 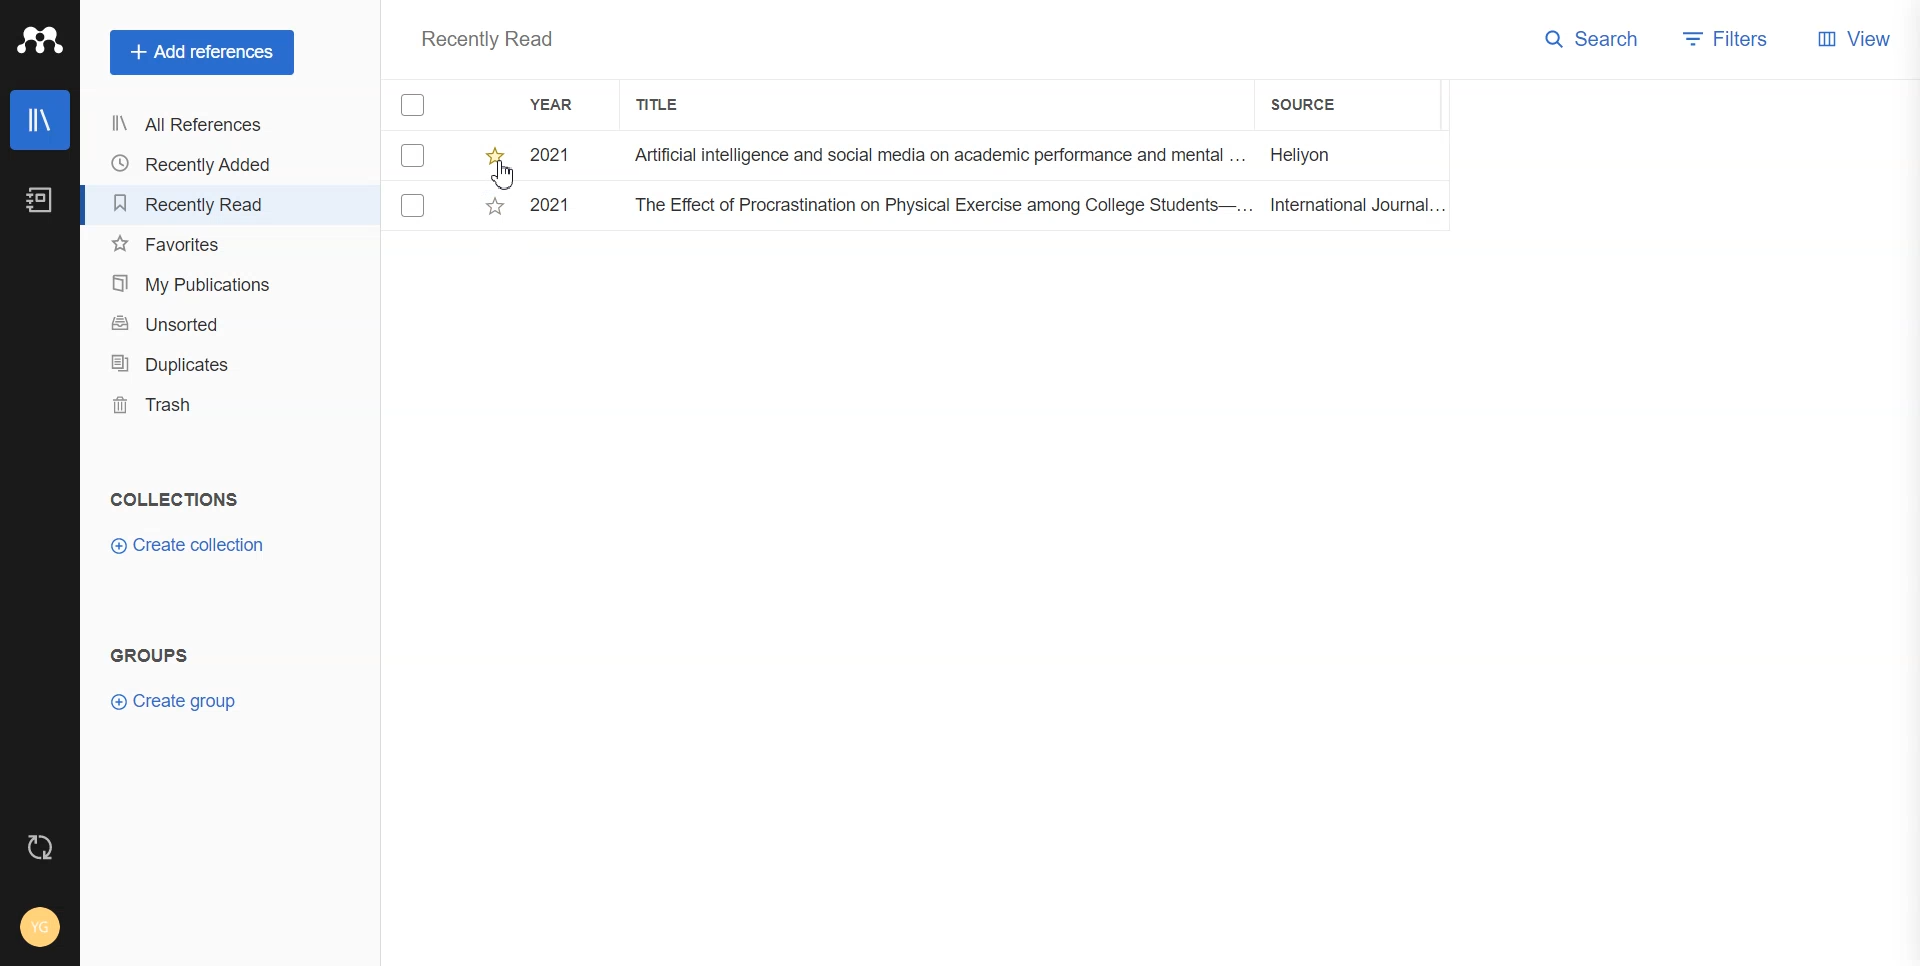 I want to click on Unsorted, so click(x=199, y=323).